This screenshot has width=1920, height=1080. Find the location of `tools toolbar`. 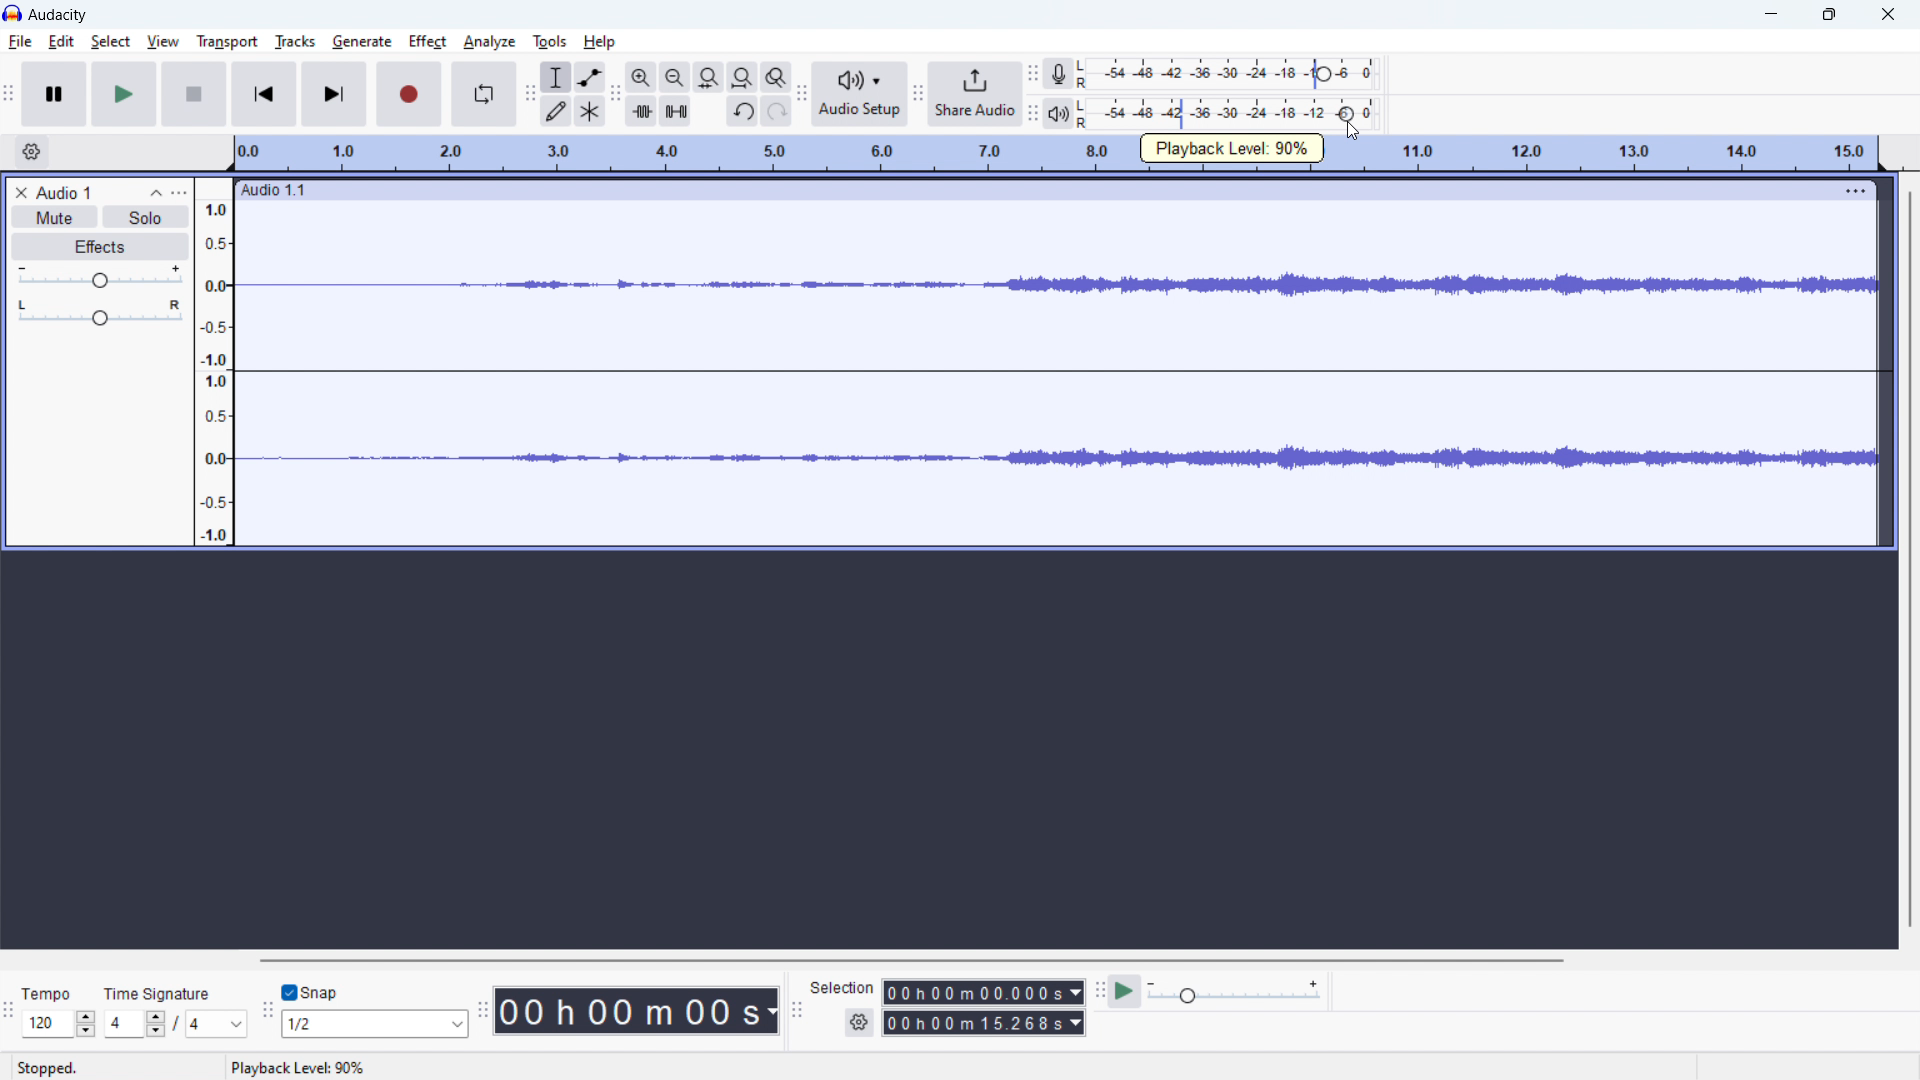

tools toolbar is located at coordinates (528, 92).